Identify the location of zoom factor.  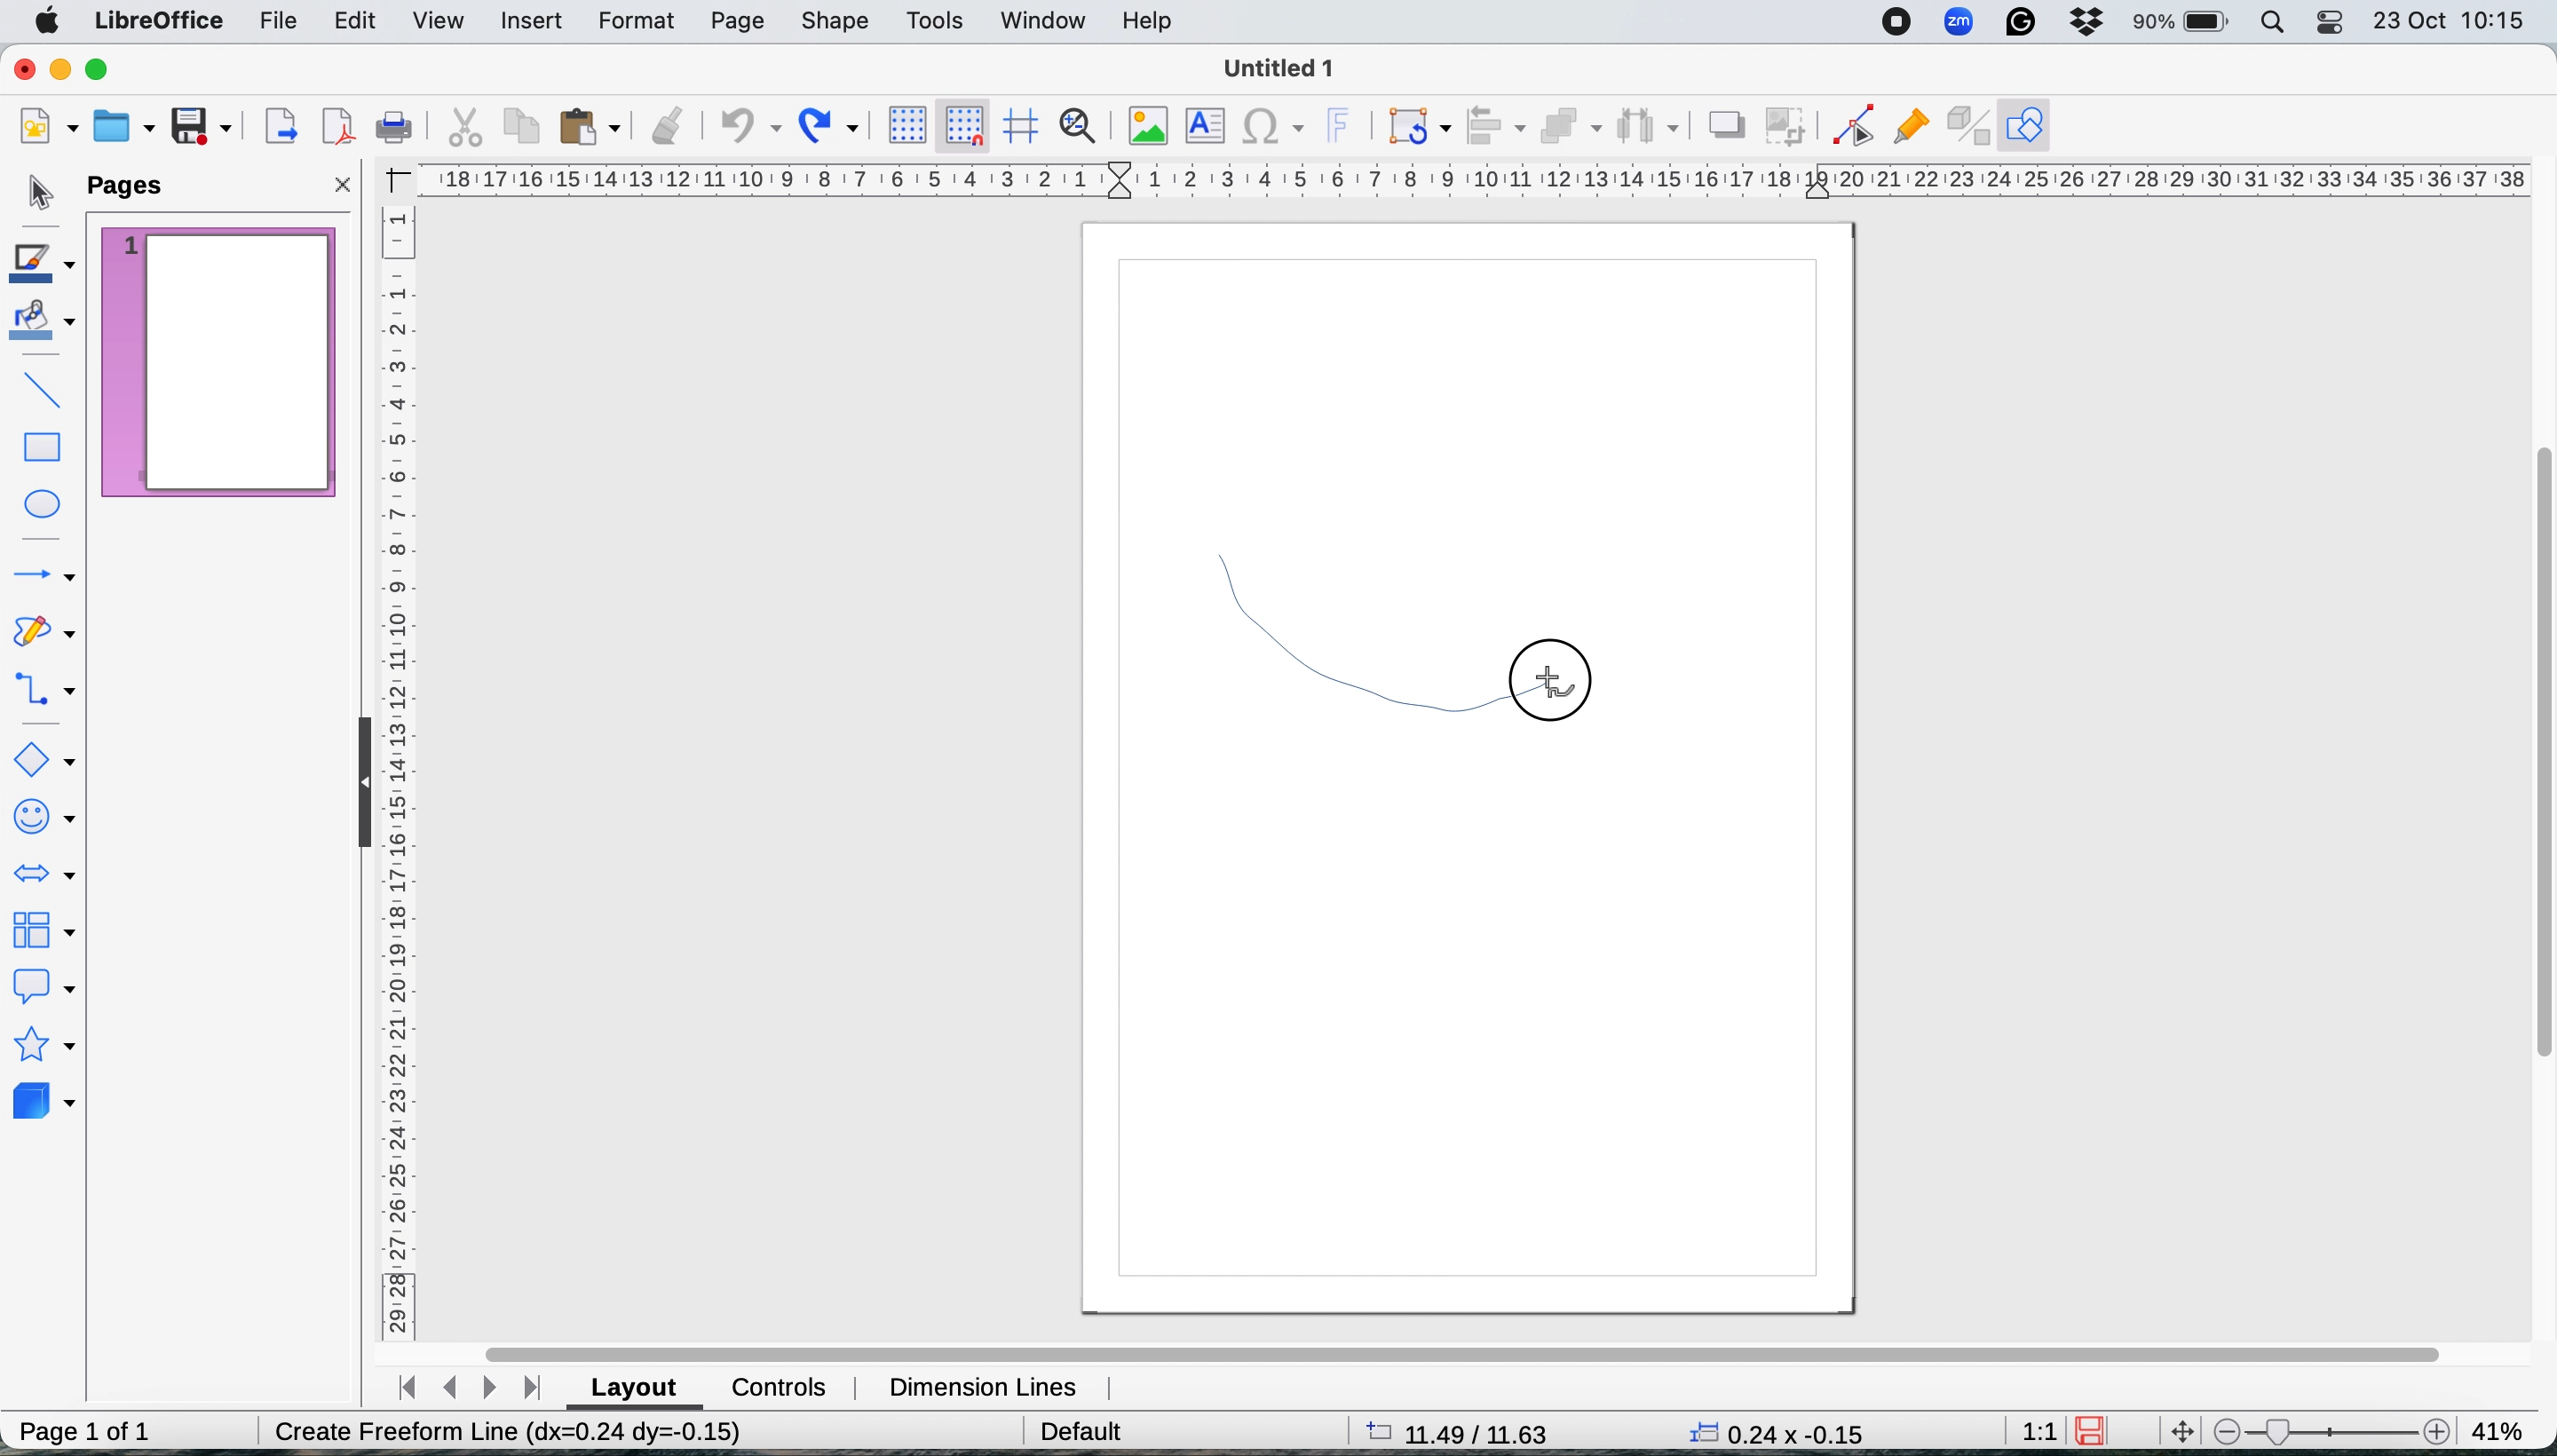
(2506, 1427).